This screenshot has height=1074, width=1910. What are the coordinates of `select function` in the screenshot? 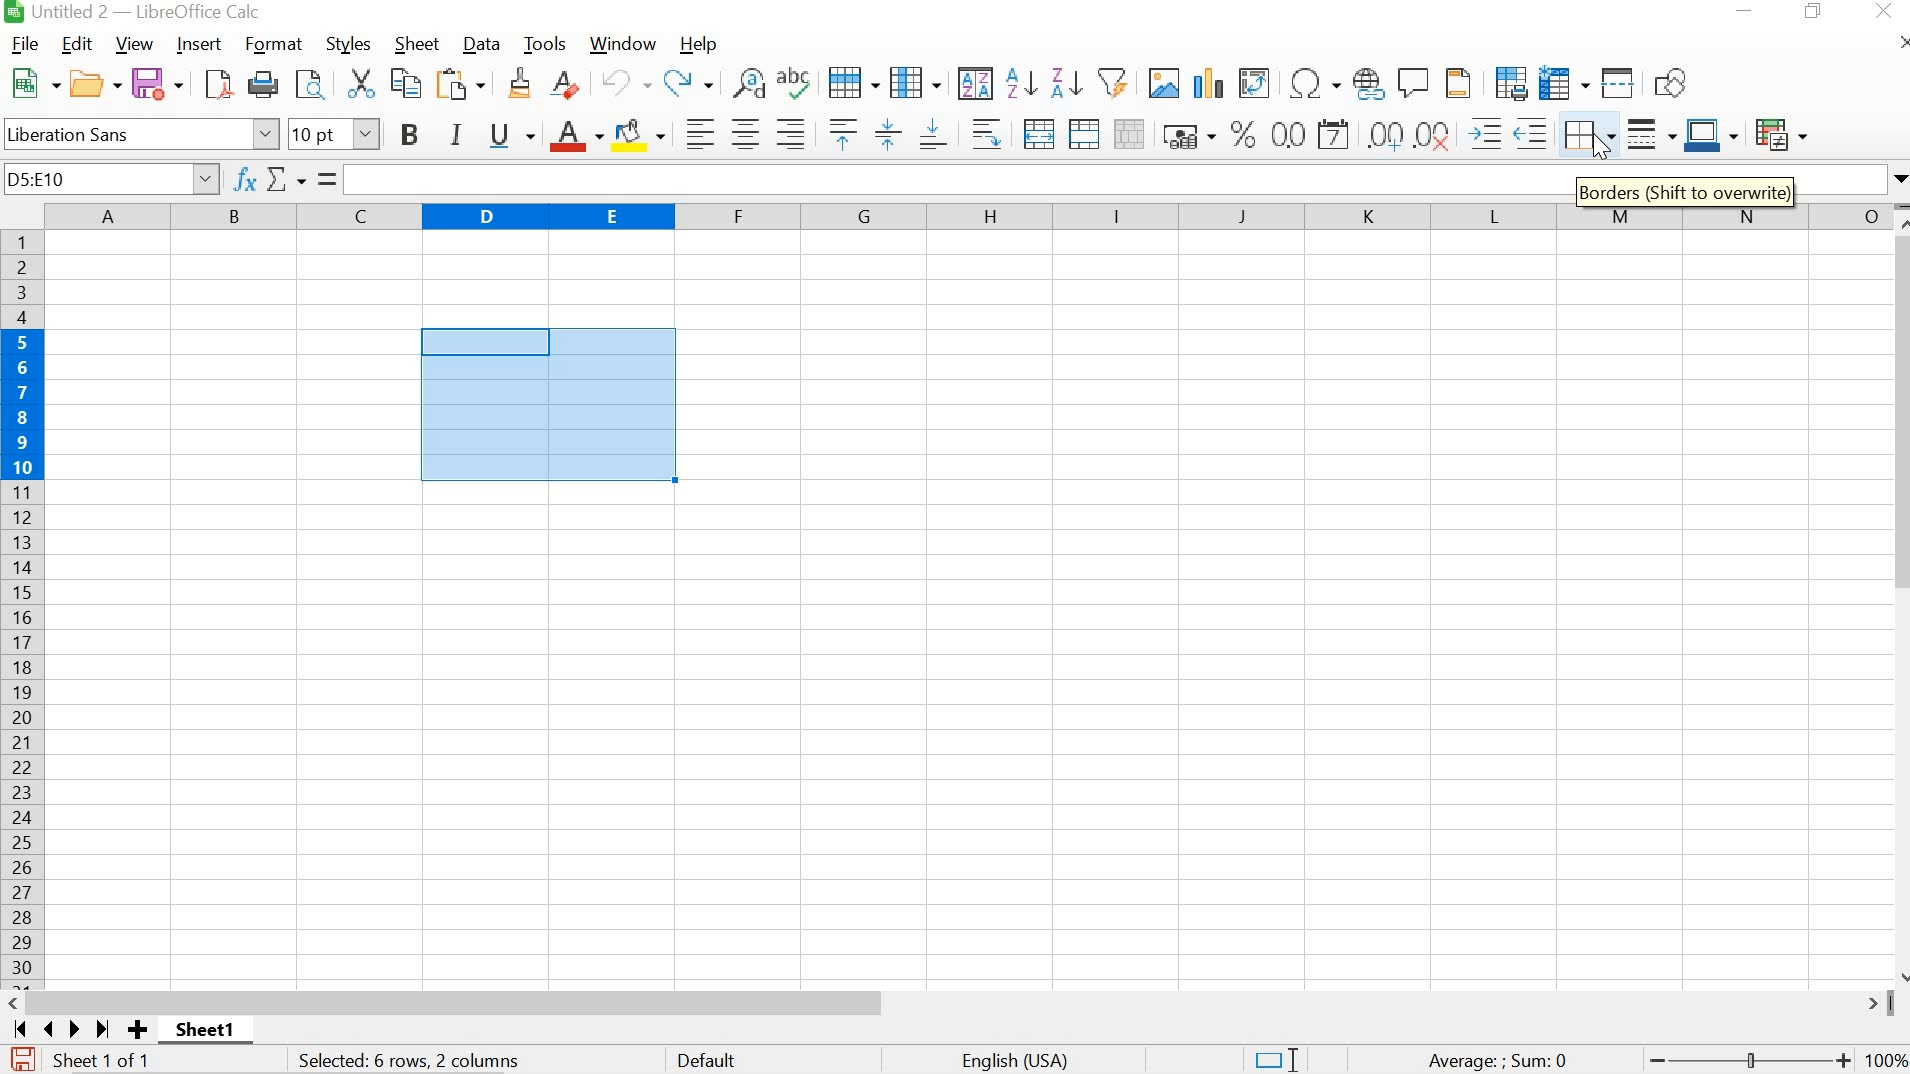 It's located at (300, 179).